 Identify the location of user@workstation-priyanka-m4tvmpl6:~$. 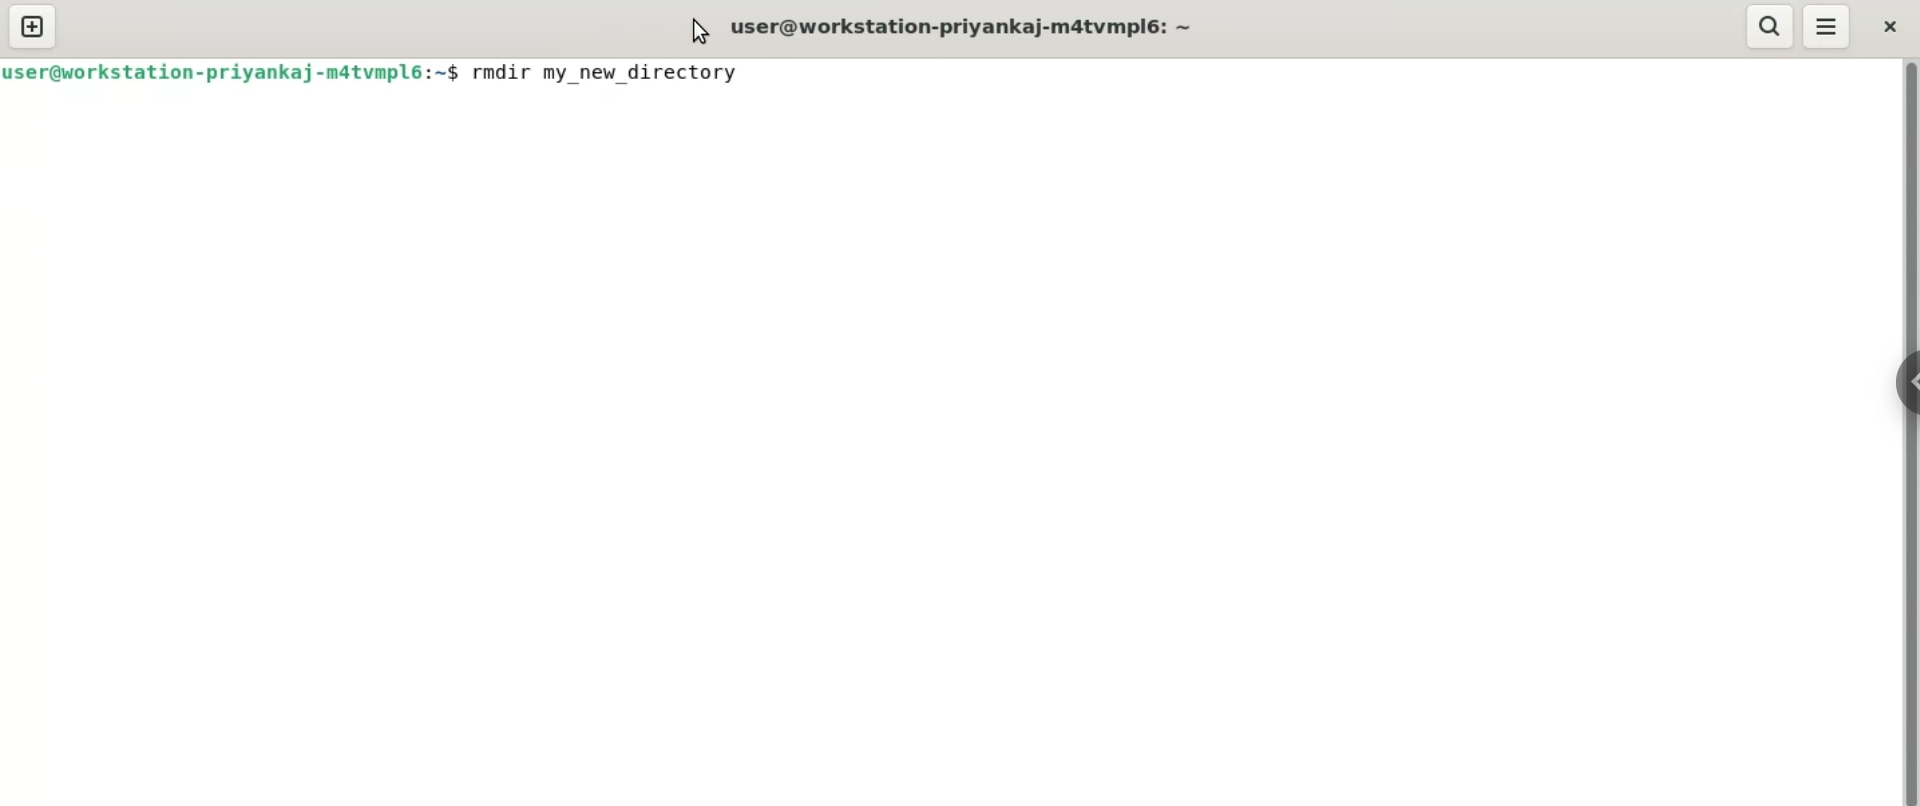
(234, 79).